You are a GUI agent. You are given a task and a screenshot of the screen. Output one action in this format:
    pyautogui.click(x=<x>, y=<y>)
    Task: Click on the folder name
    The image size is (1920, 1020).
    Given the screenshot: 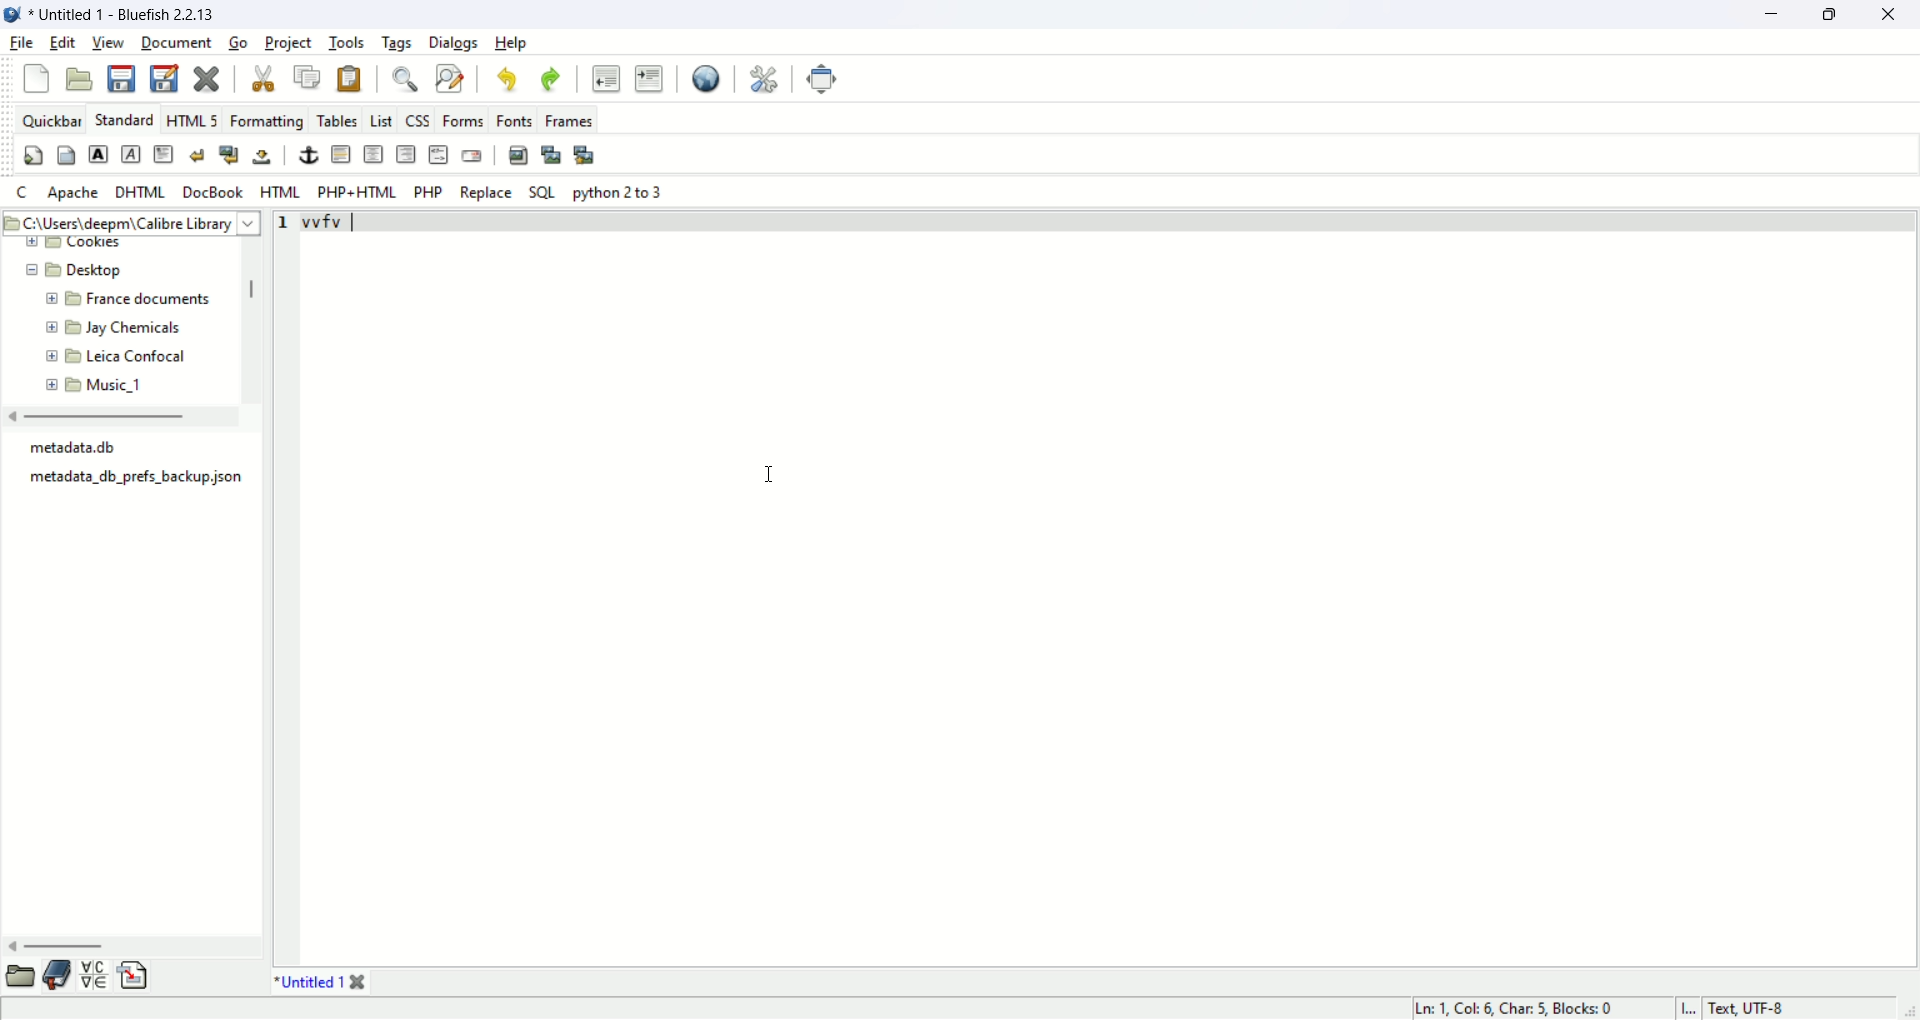 What is the action you would take?
    pyautogui.click(x=124, y=296)
    